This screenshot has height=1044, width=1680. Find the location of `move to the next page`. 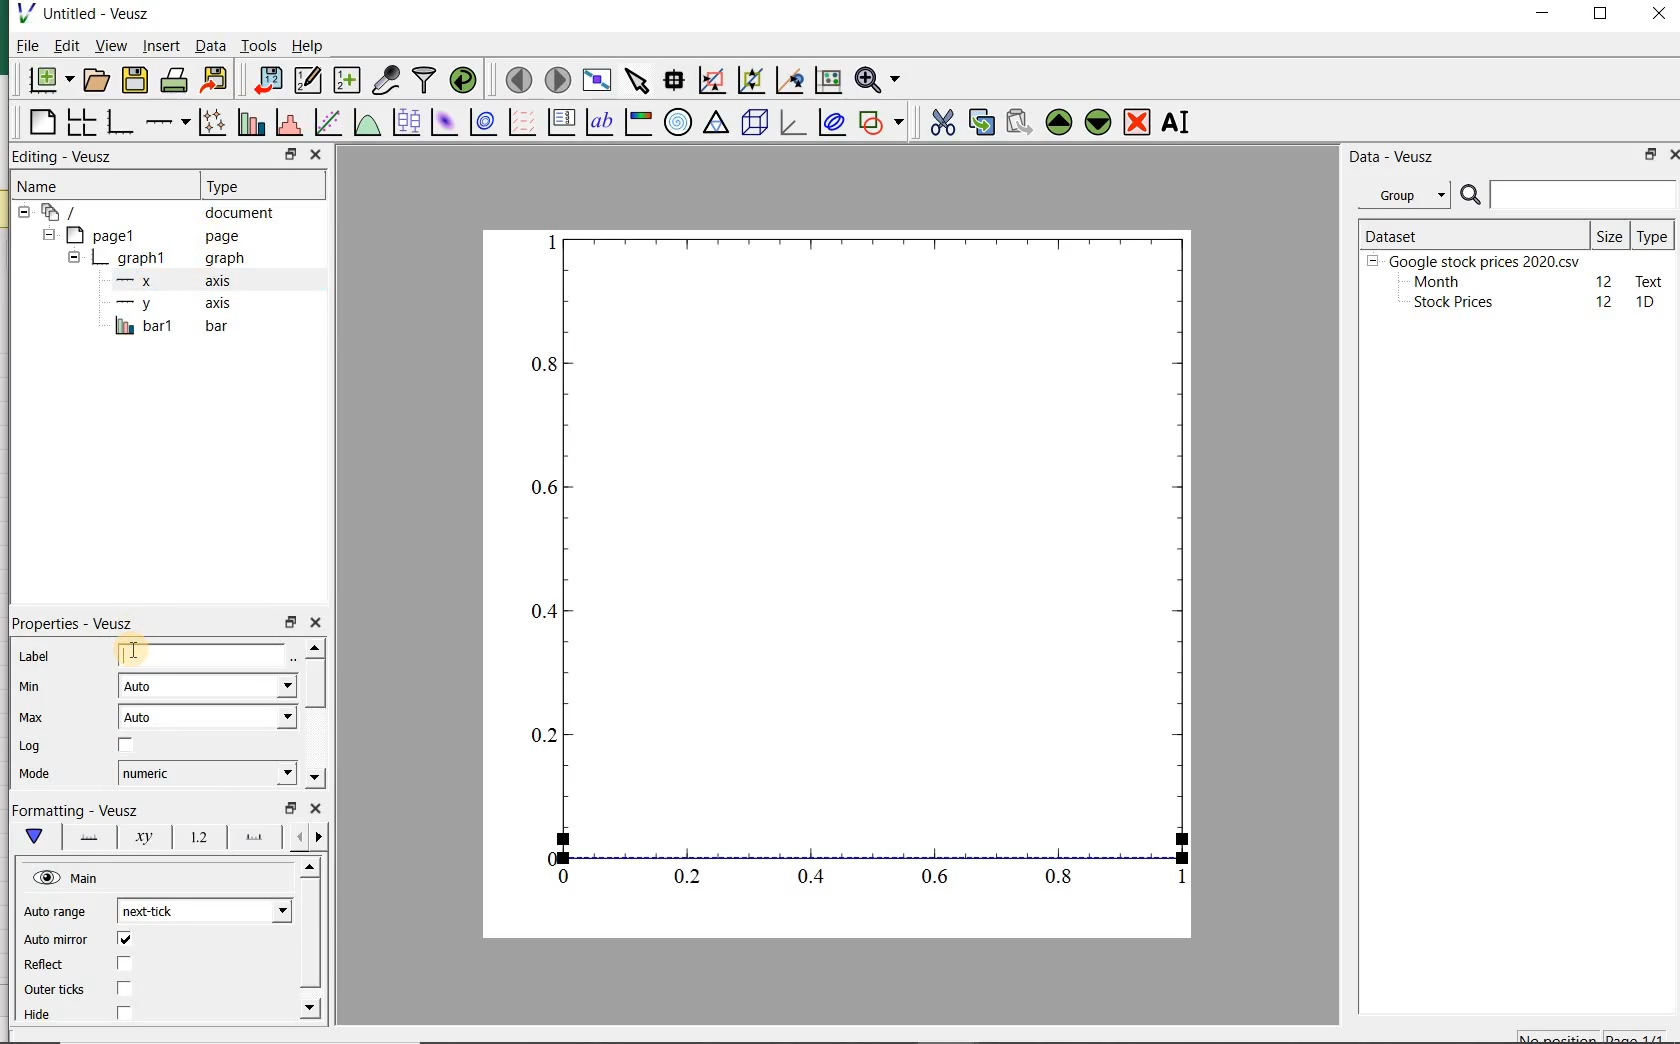

move to the next page is located at coordinates (558, 81).